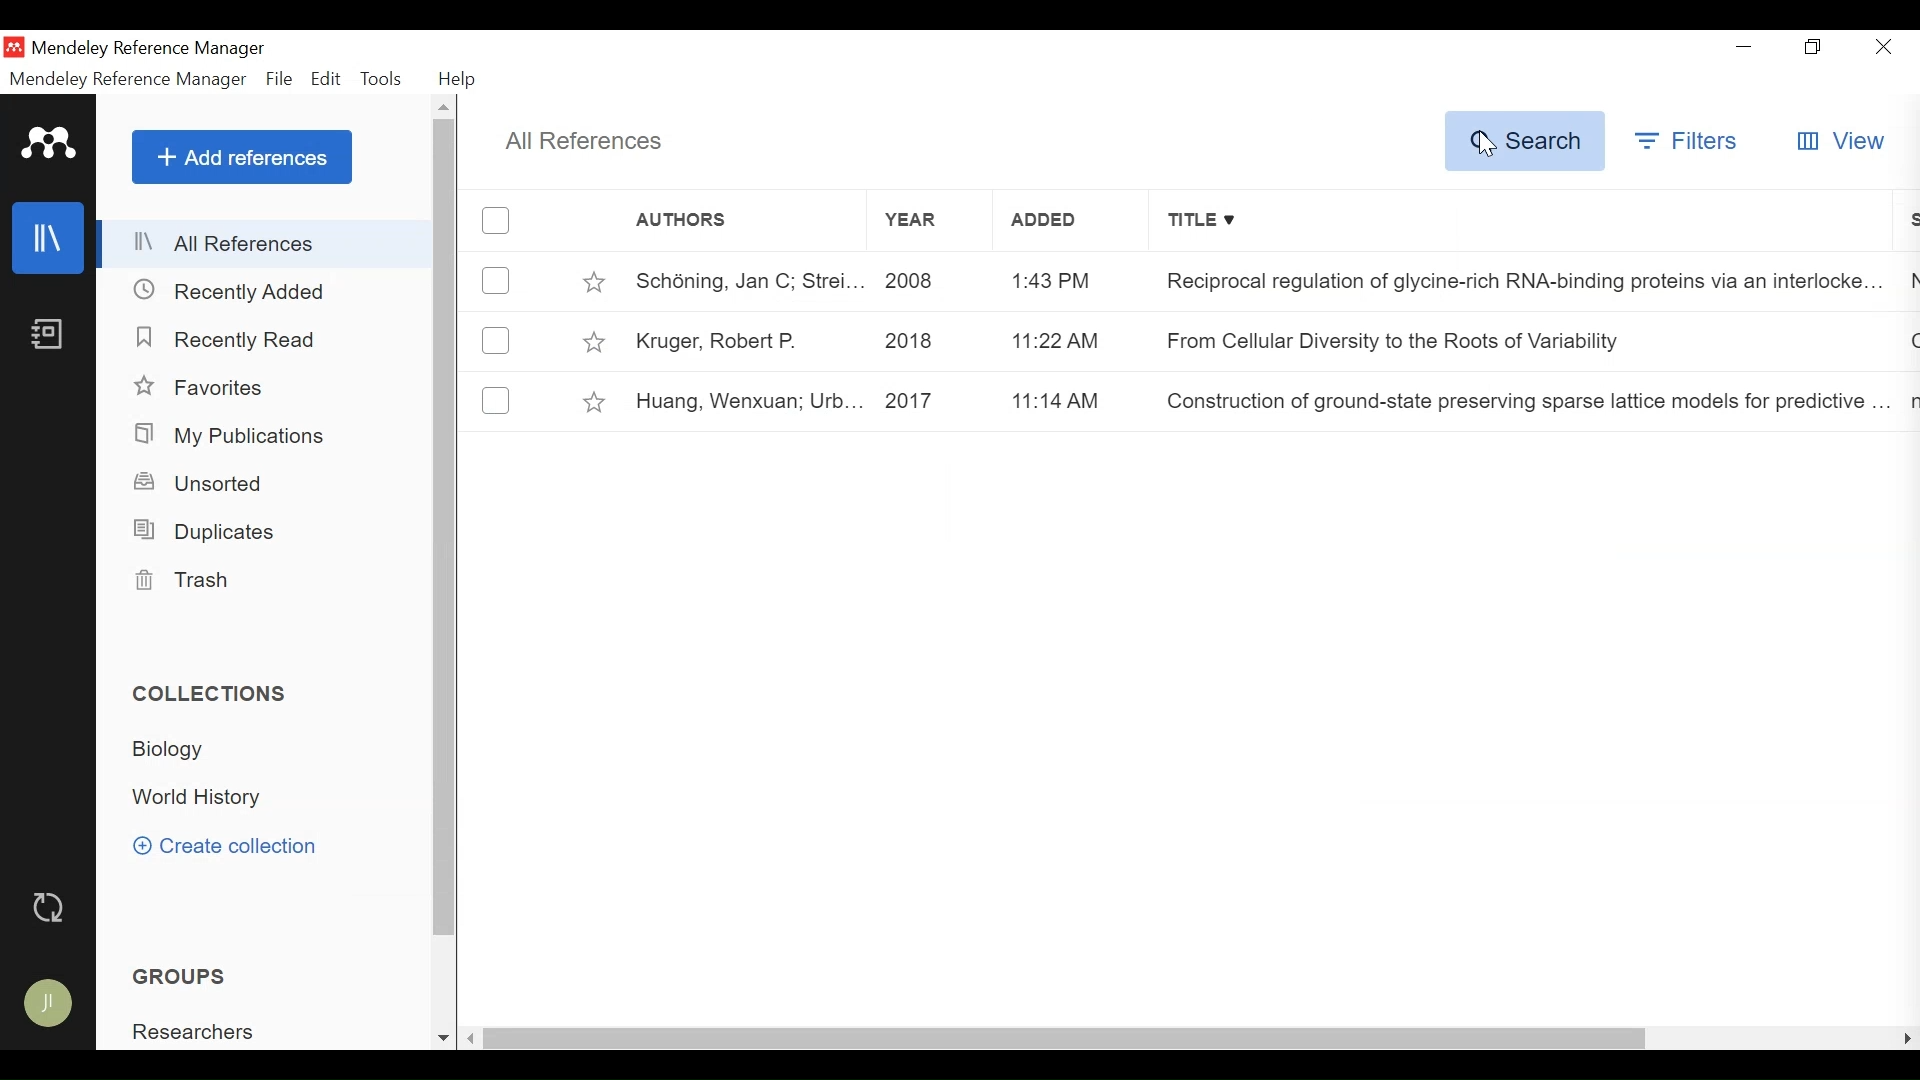 This screenshot has height=1080, width=1920. Describe the element at coordinates (178, 976) in the screenshot. I see `Groups` at that location.